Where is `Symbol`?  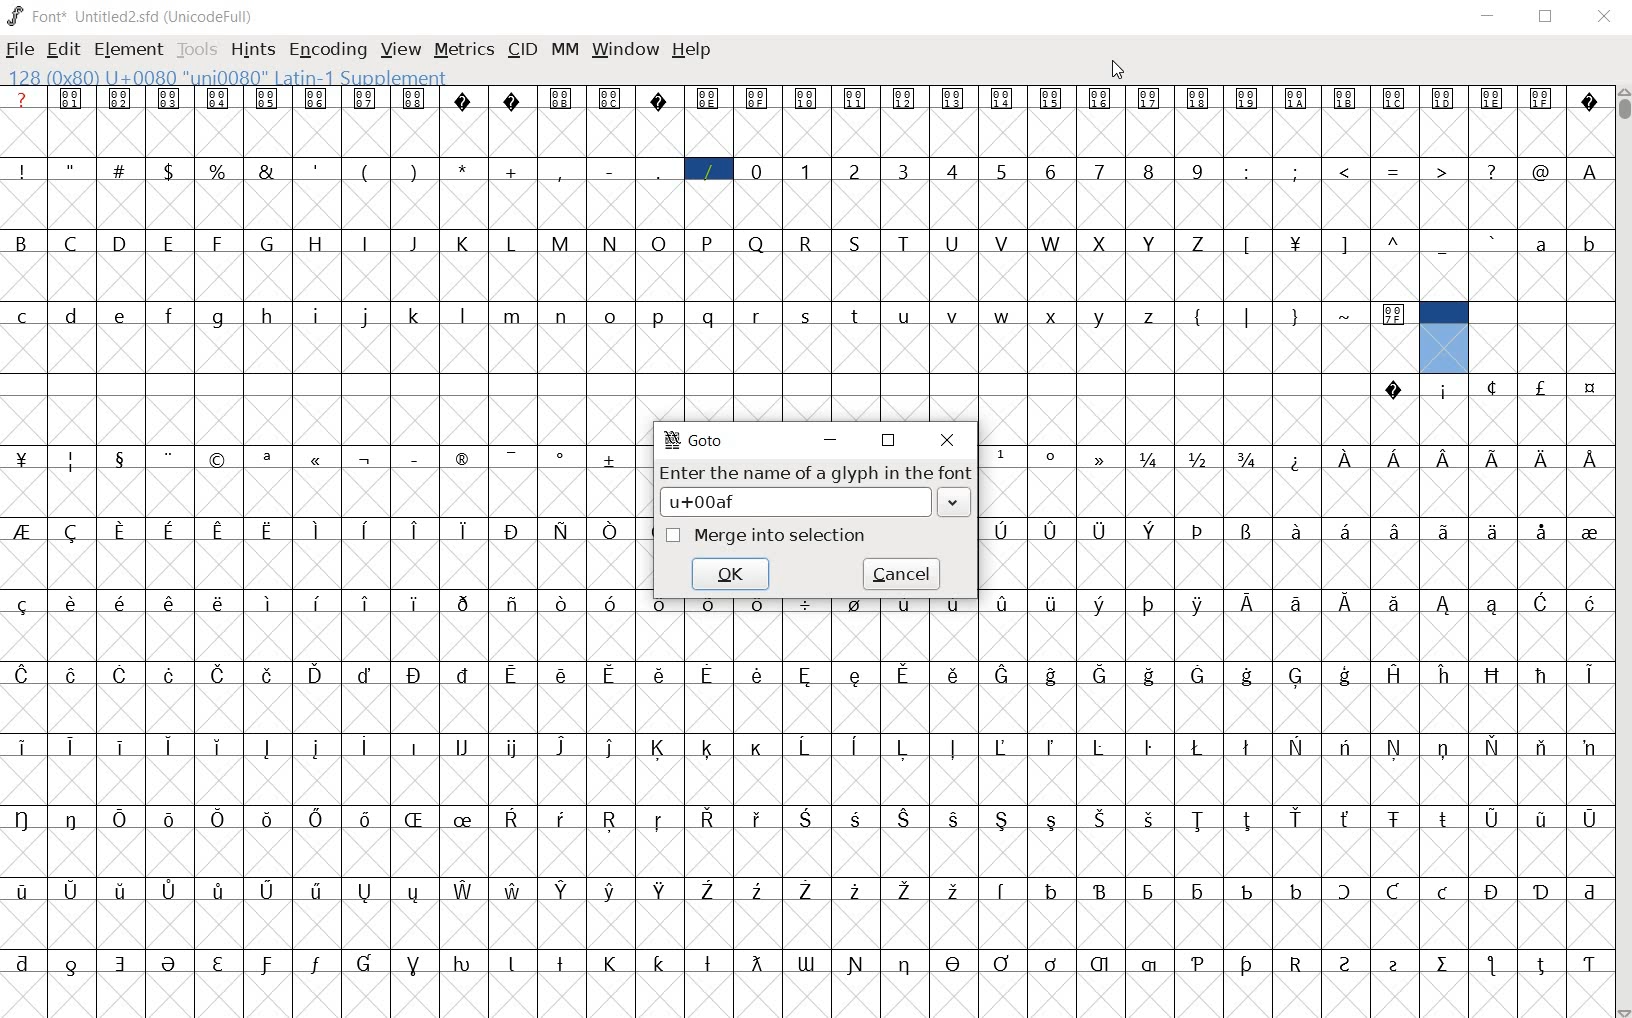 Symbol is located at coordinates (1006, 676).